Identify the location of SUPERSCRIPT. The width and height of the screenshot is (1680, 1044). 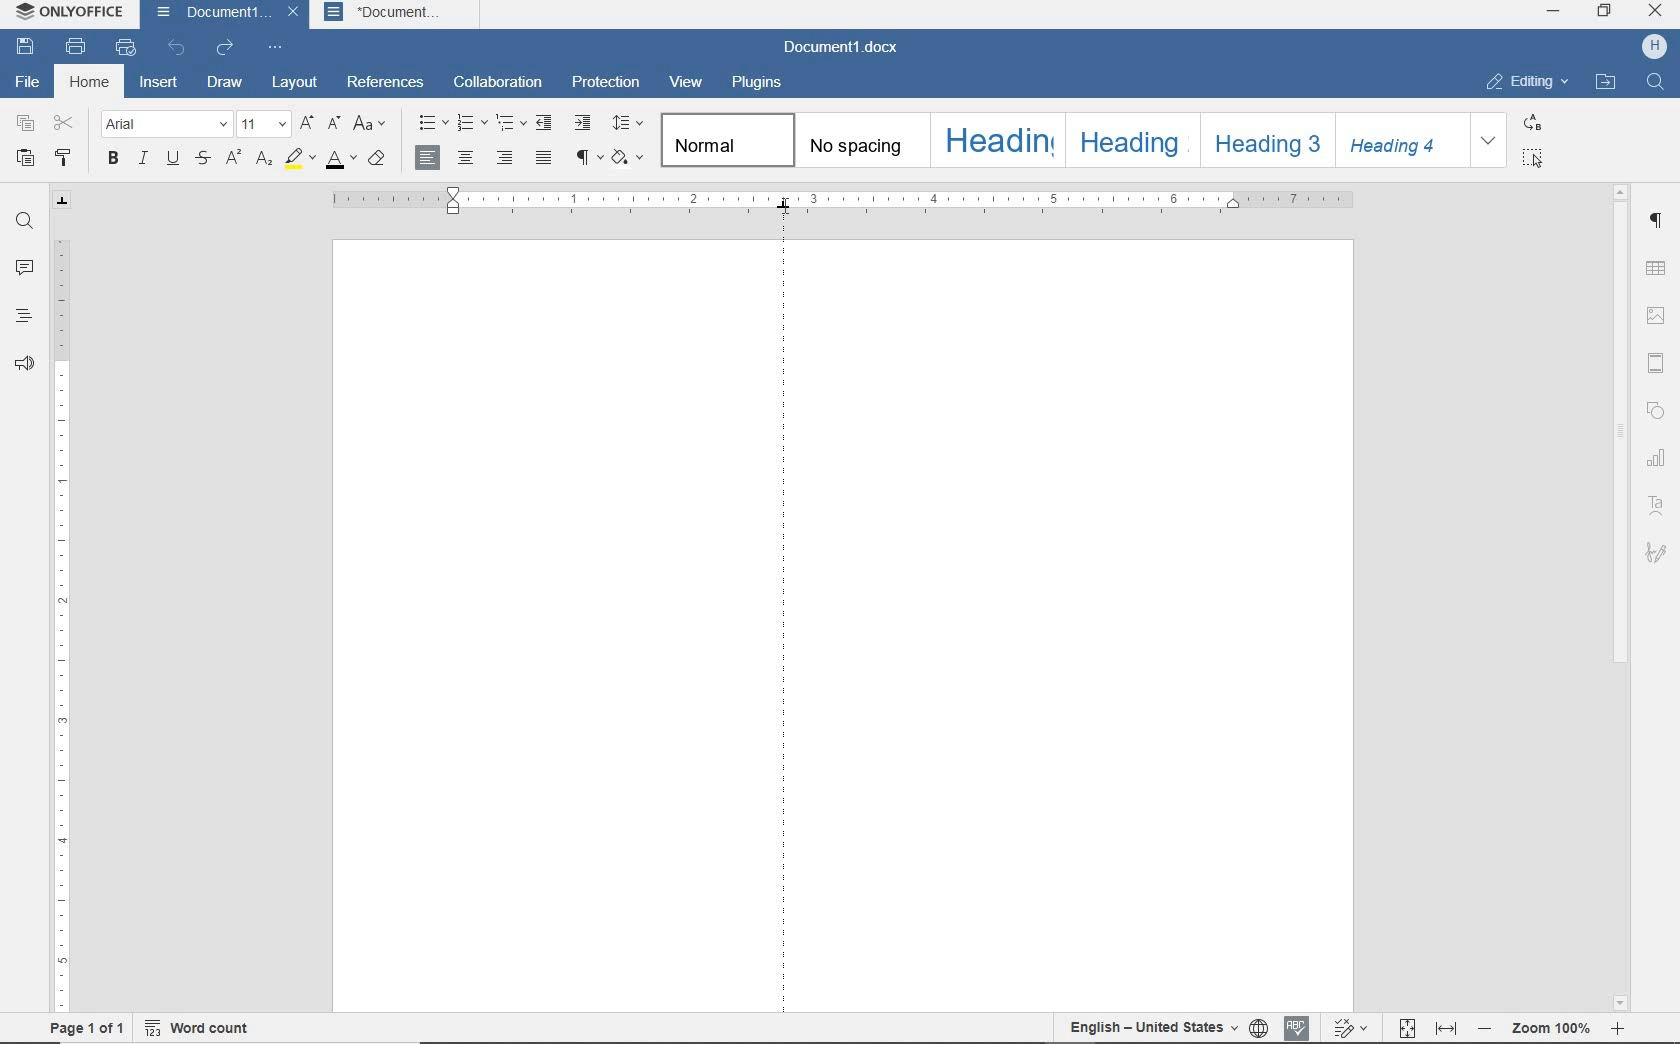
(232, 159).